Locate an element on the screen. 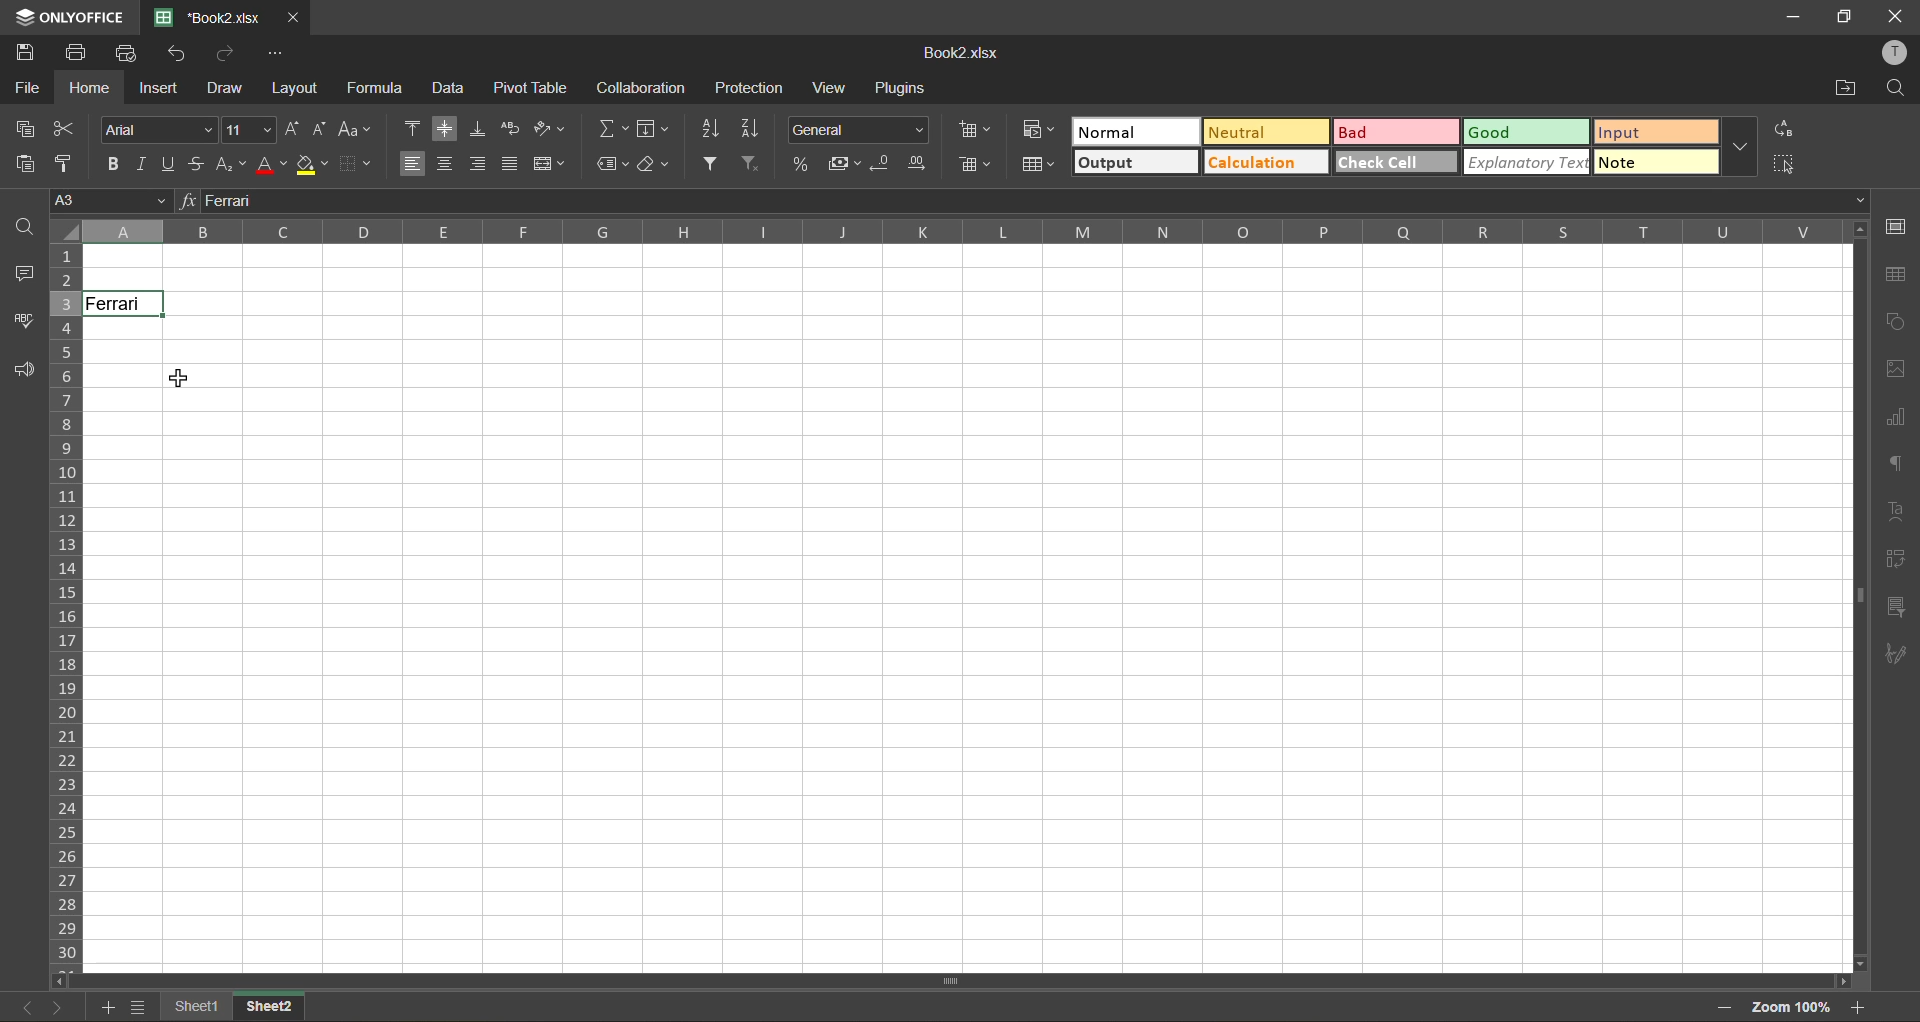 The height and width of the screenshot is (1022, 1920). accounting is located at coordinates (842, 164).